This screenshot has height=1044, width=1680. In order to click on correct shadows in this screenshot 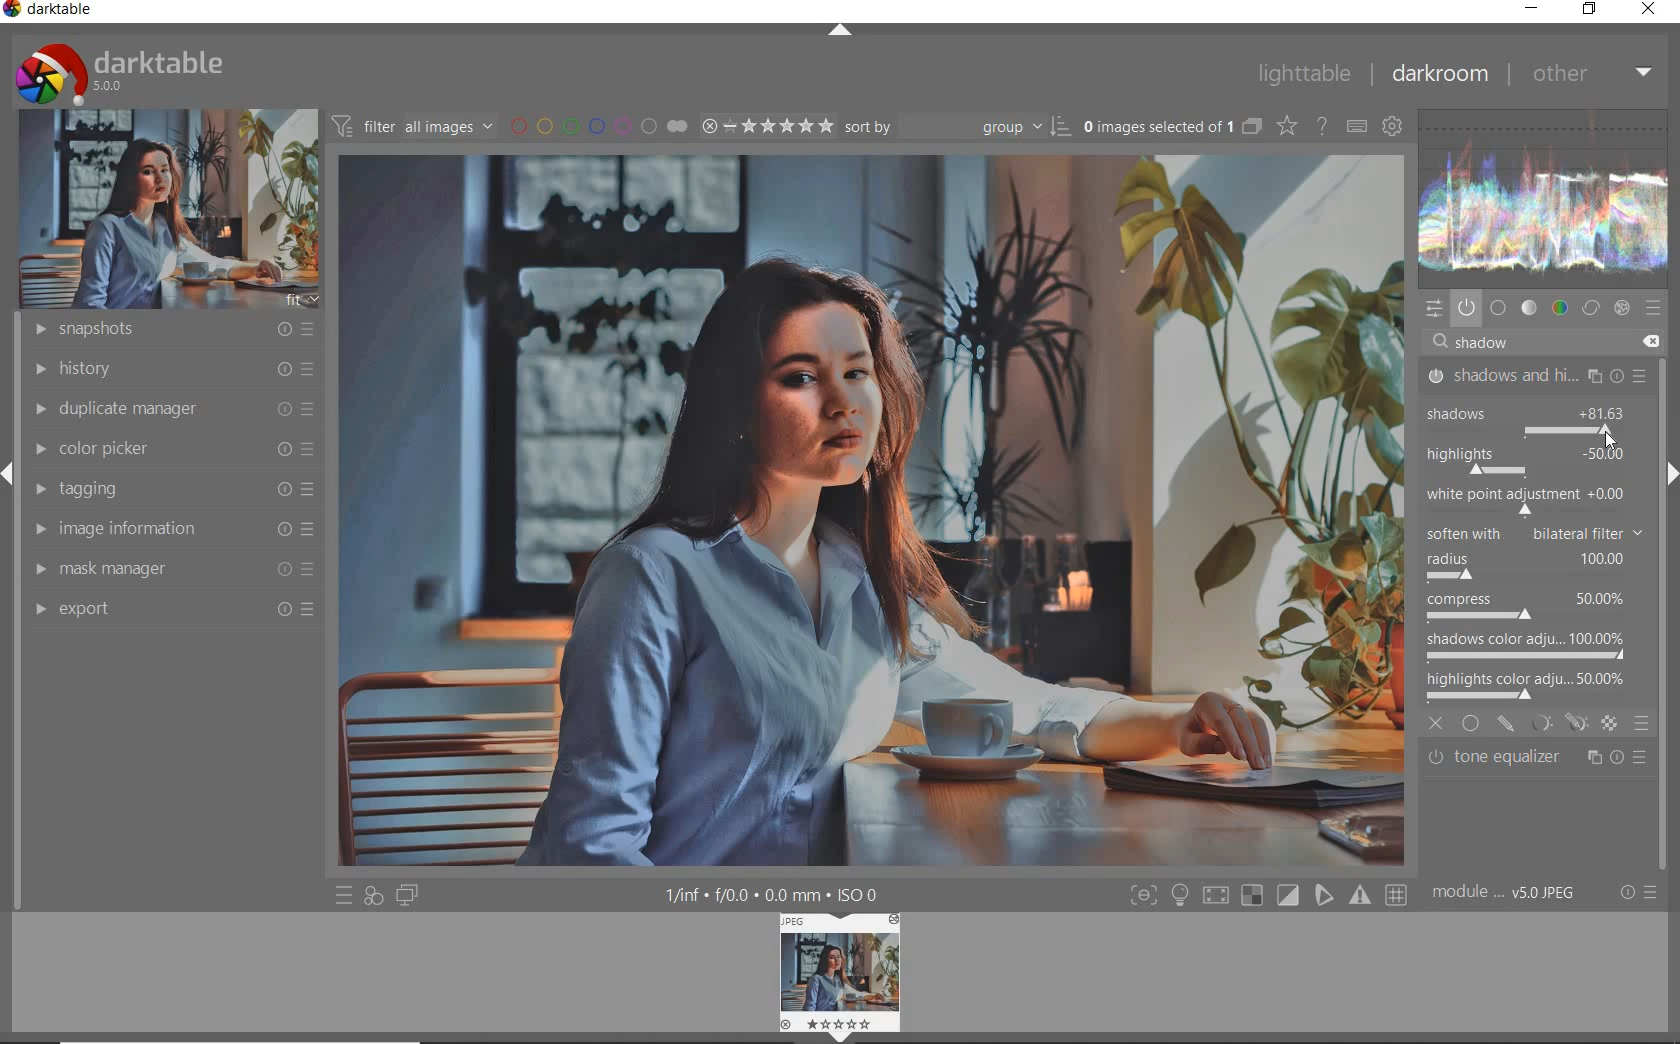, I will do `click(1540, 463)`.